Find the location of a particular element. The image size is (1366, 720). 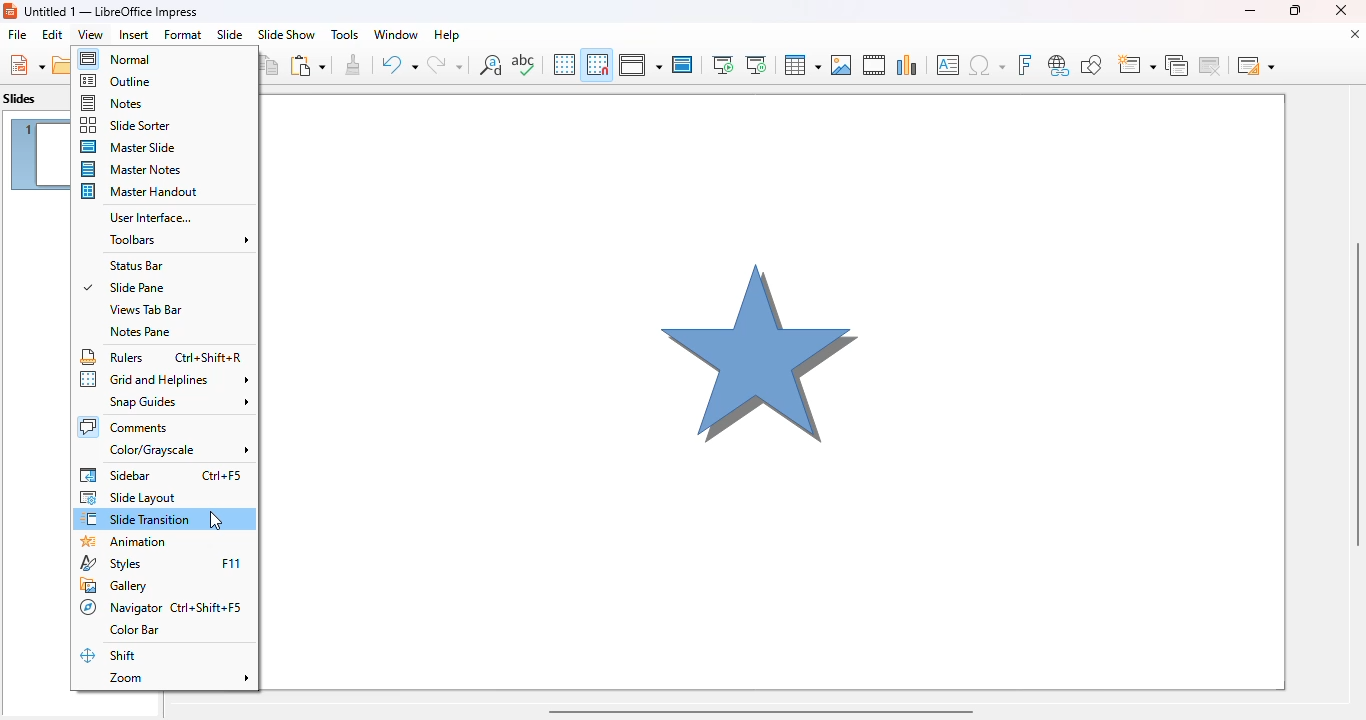

horizontal scroll bar is located at coordinates (760, 712).